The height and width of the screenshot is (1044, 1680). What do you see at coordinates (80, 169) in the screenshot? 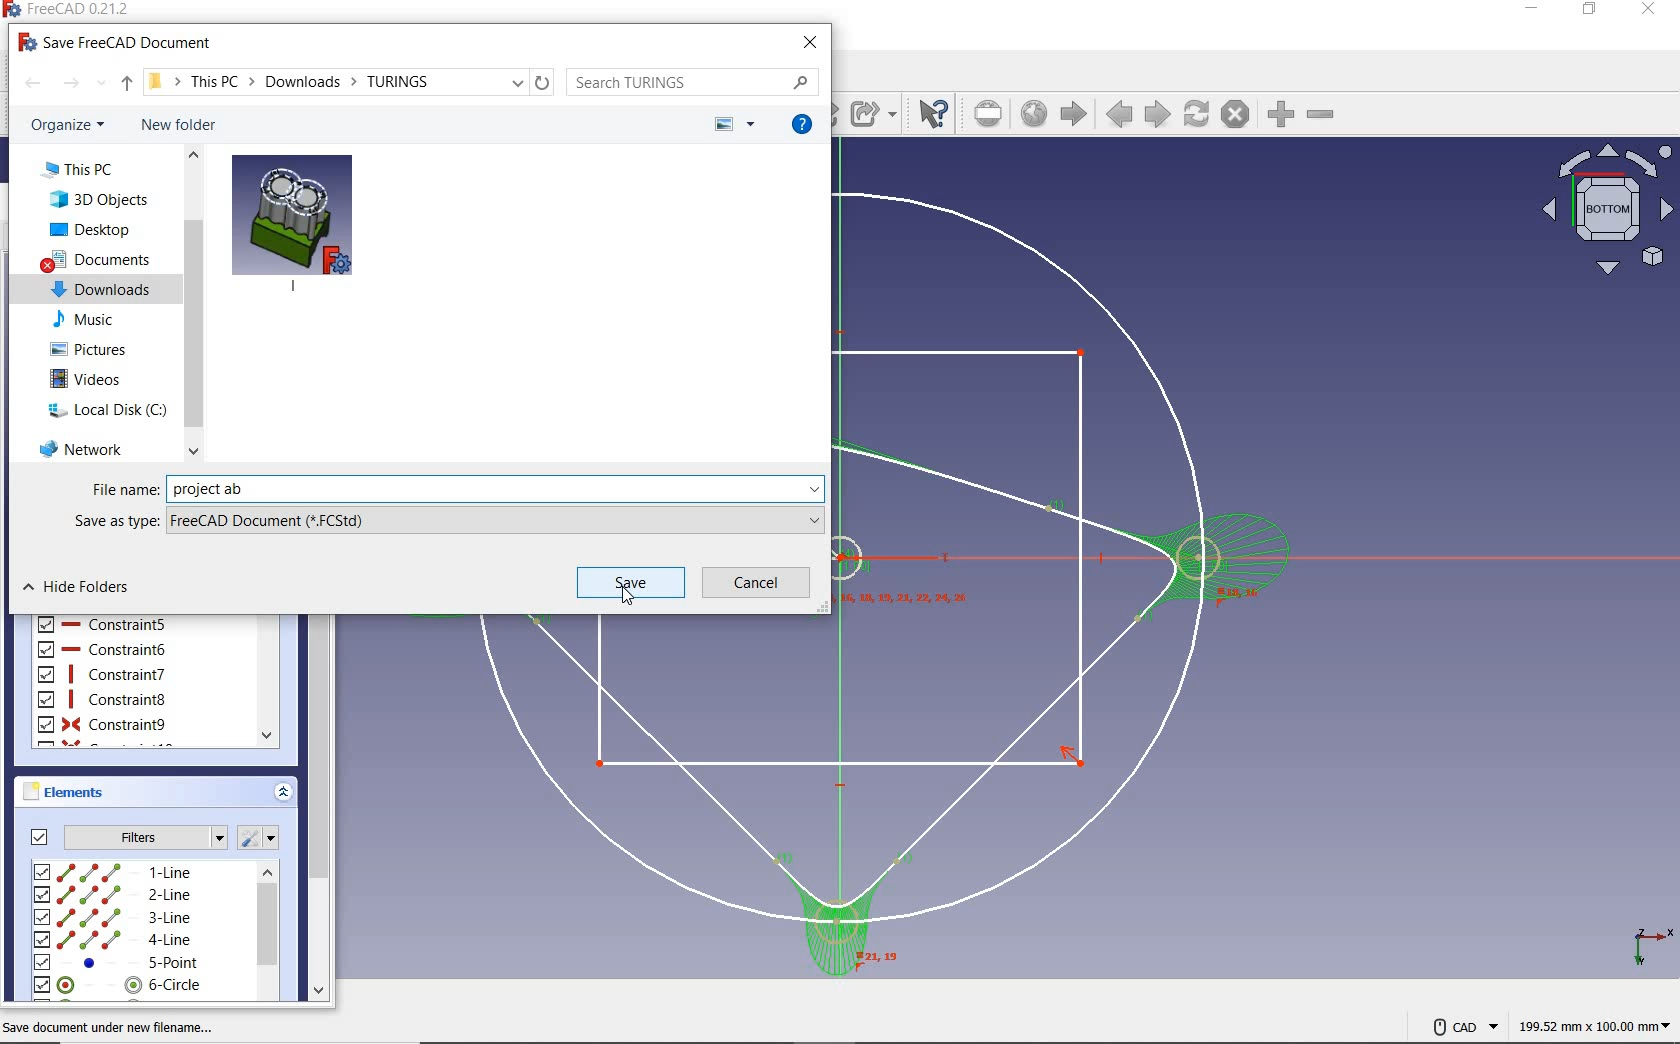
I see `this PC` at bounding box center [80, 169].